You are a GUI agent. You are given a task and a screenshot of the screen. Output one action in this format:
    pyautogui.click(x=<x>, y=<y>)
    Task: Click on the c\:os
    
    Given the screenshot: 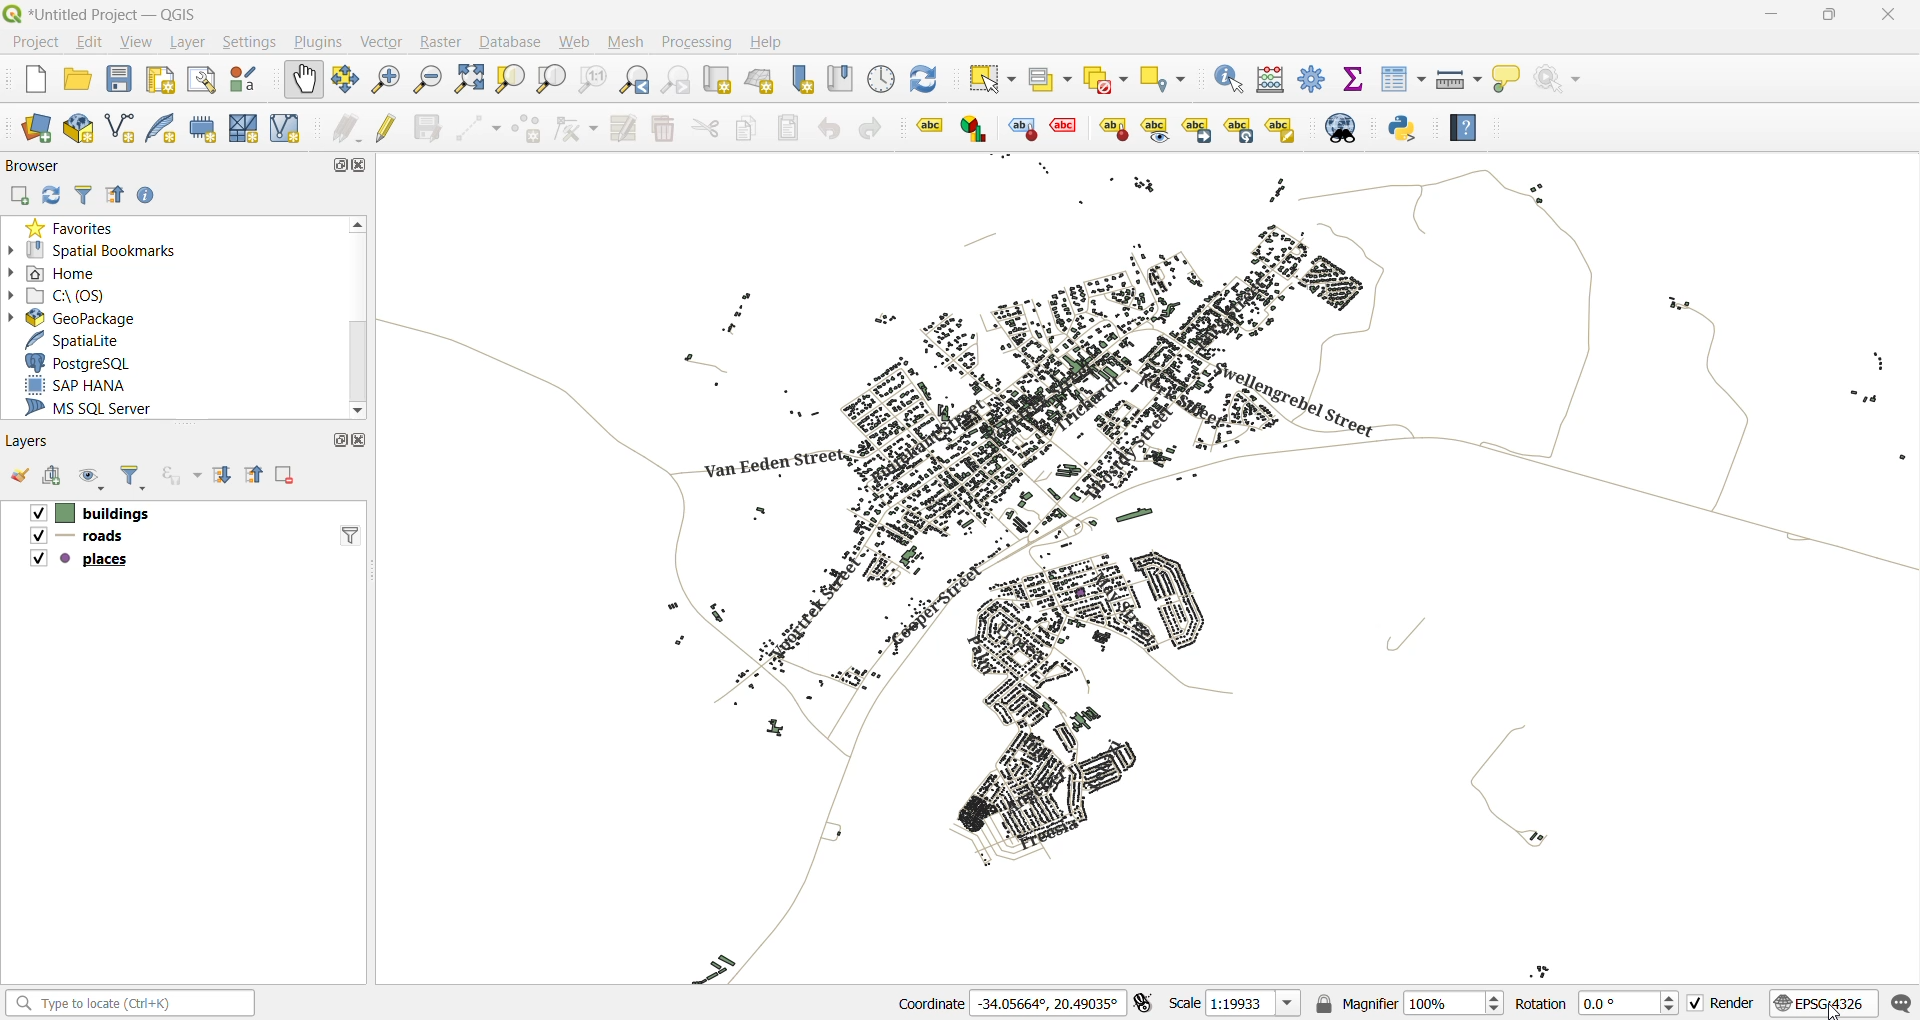 What is the action you would take?
    pyautogui.click(x=65, y=294)
    